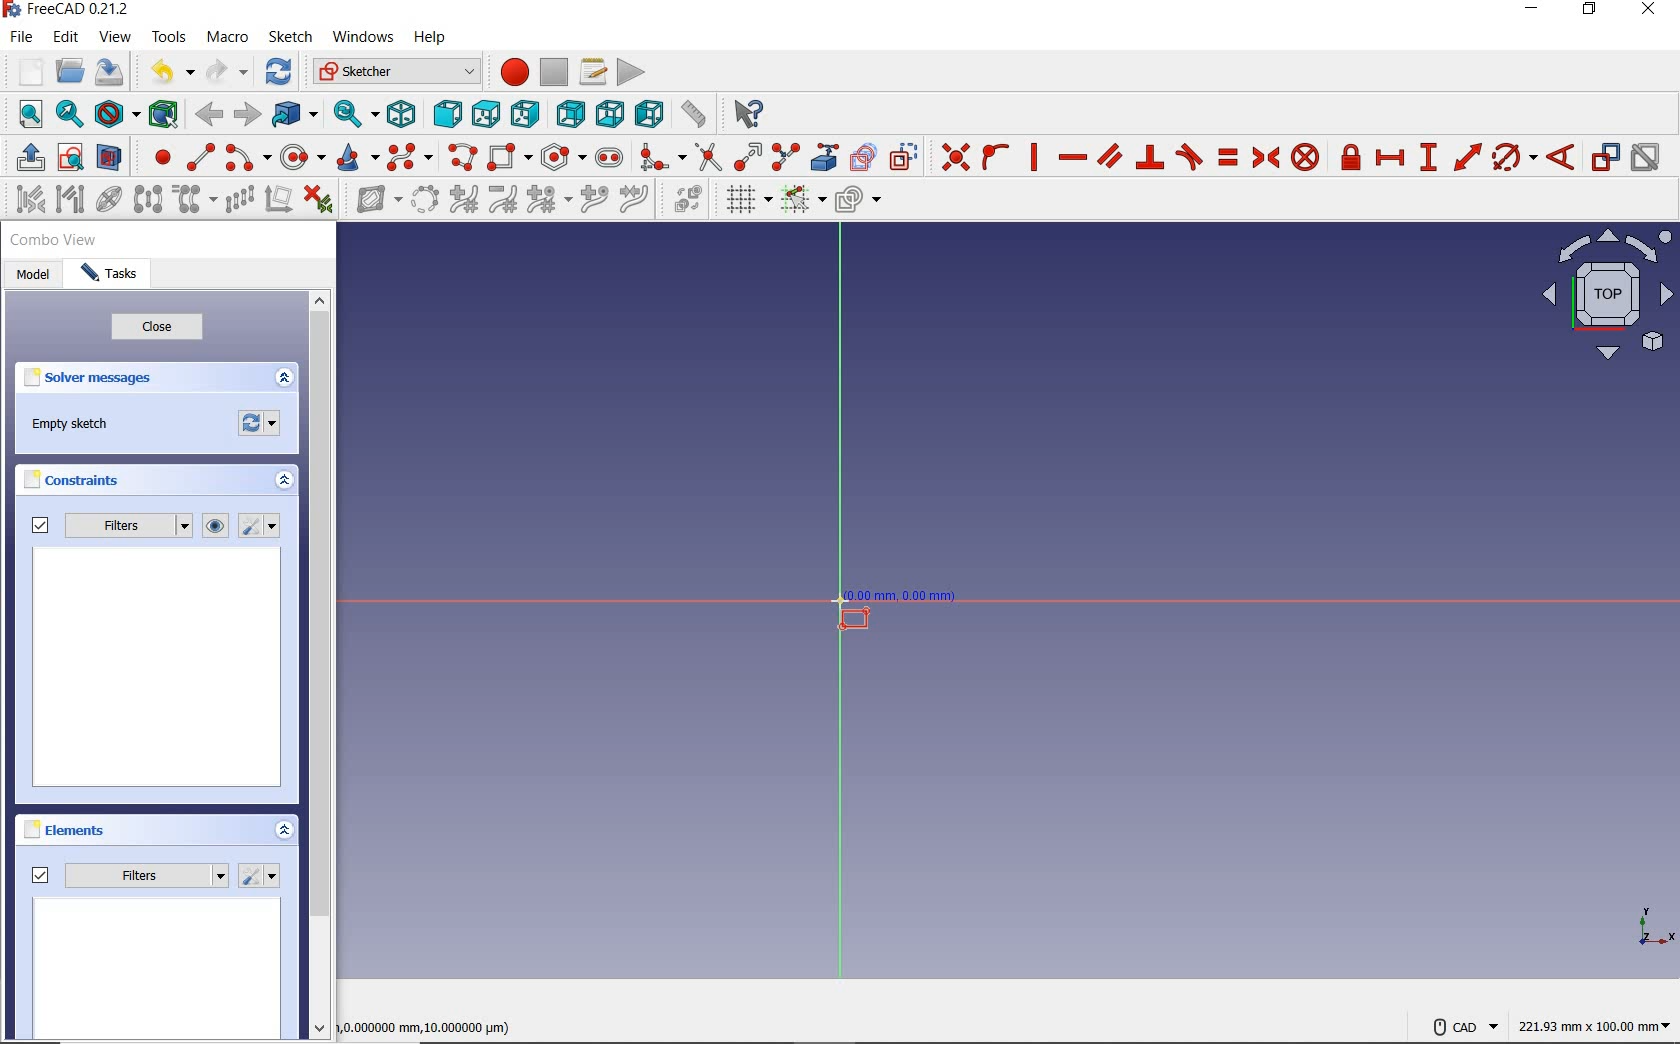 The image size is (1680, 1044). What do you see at coordinates (1392, 157) in the screenshot?
I see `constrain horizontal ditance` at bounding box center [1392, 157].